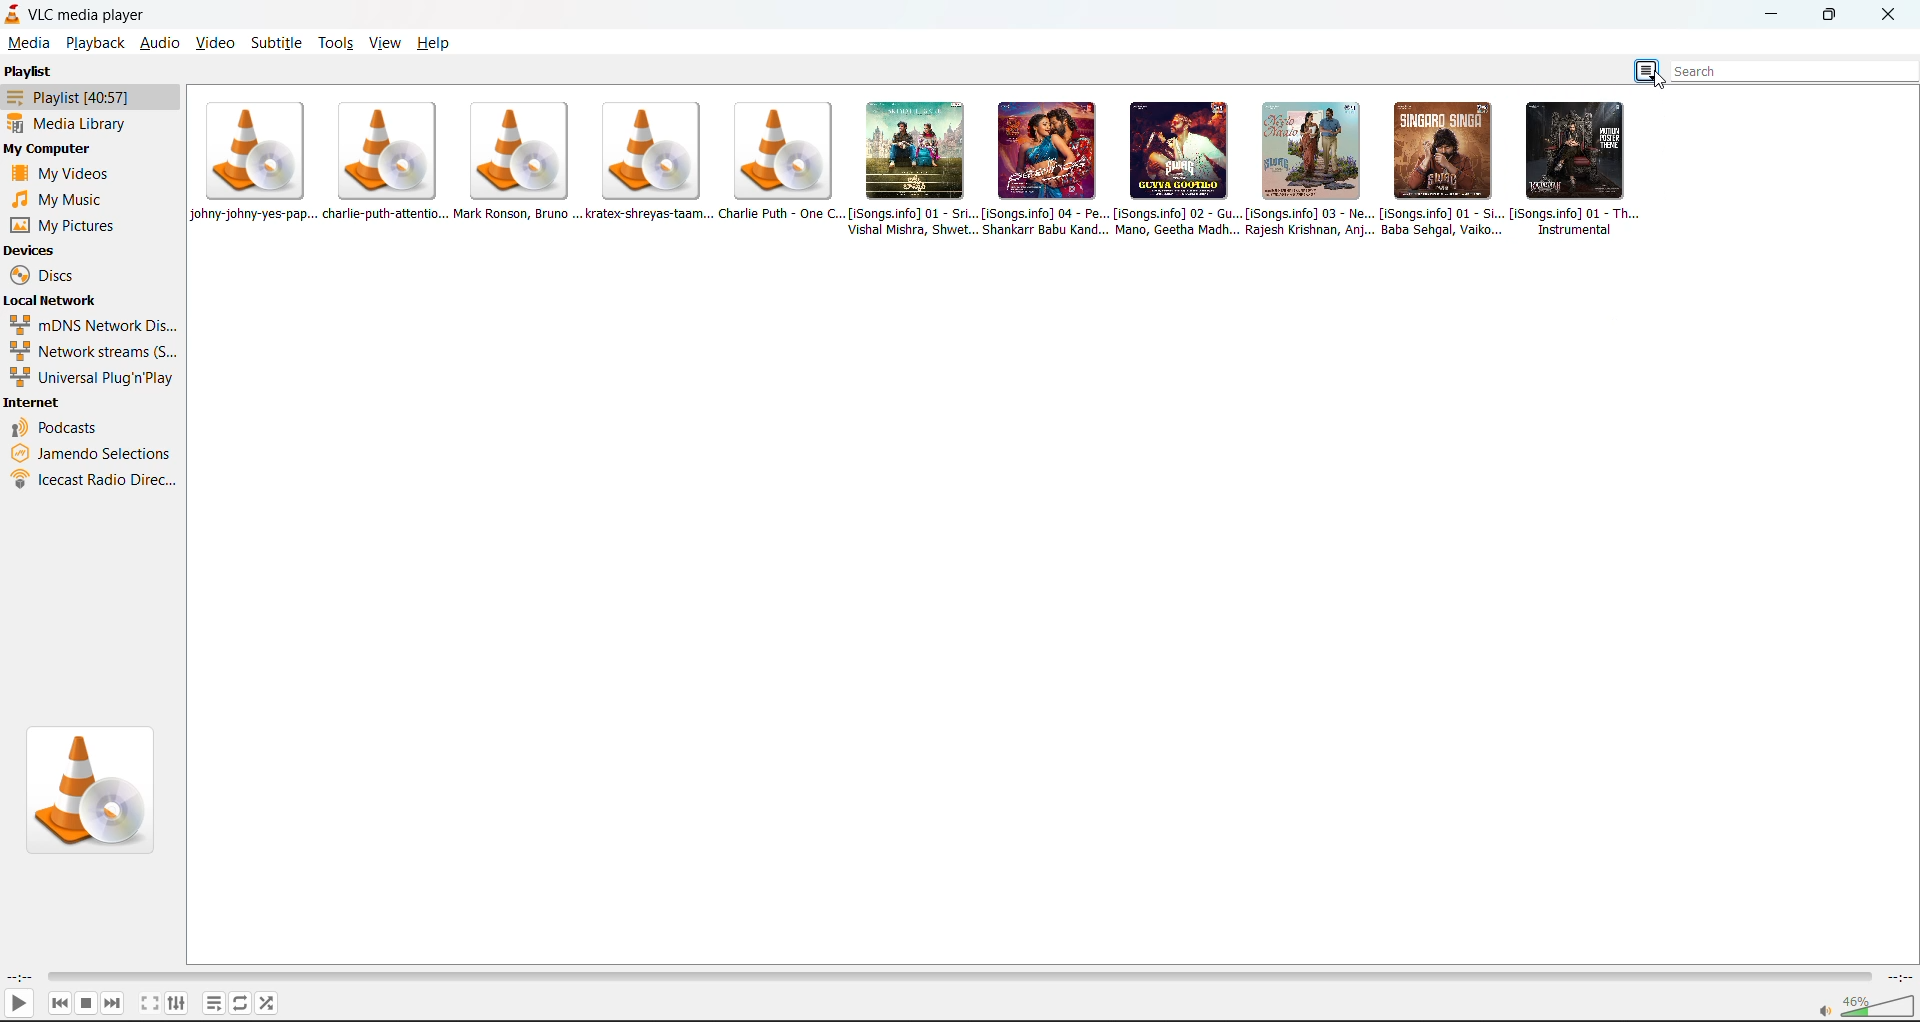 This screenshot has height=1022, width=1920. What do you see at coordinates (60, 1003) in the screenshot?
I see `previous` at bounding box center [60, 1003].